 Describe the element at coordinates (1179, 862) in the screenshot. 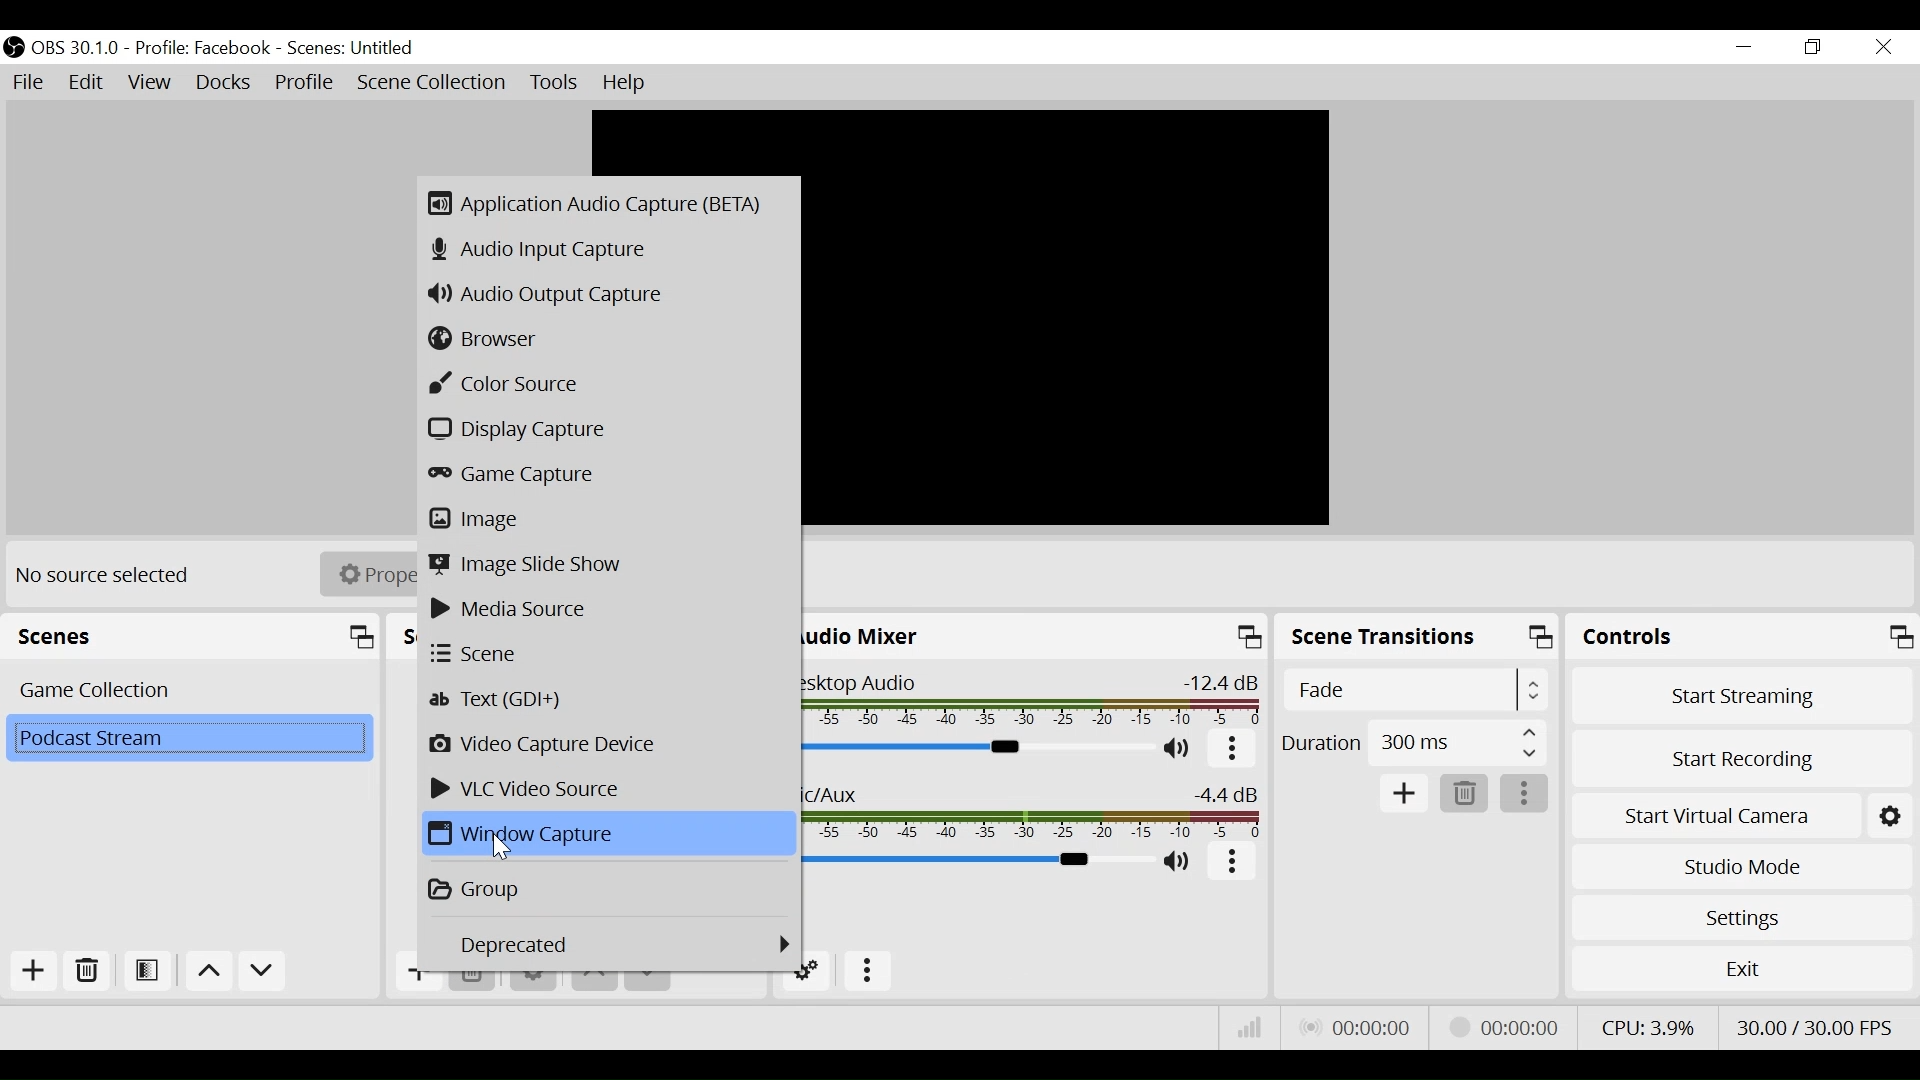

I see `(un)mute` at that location.